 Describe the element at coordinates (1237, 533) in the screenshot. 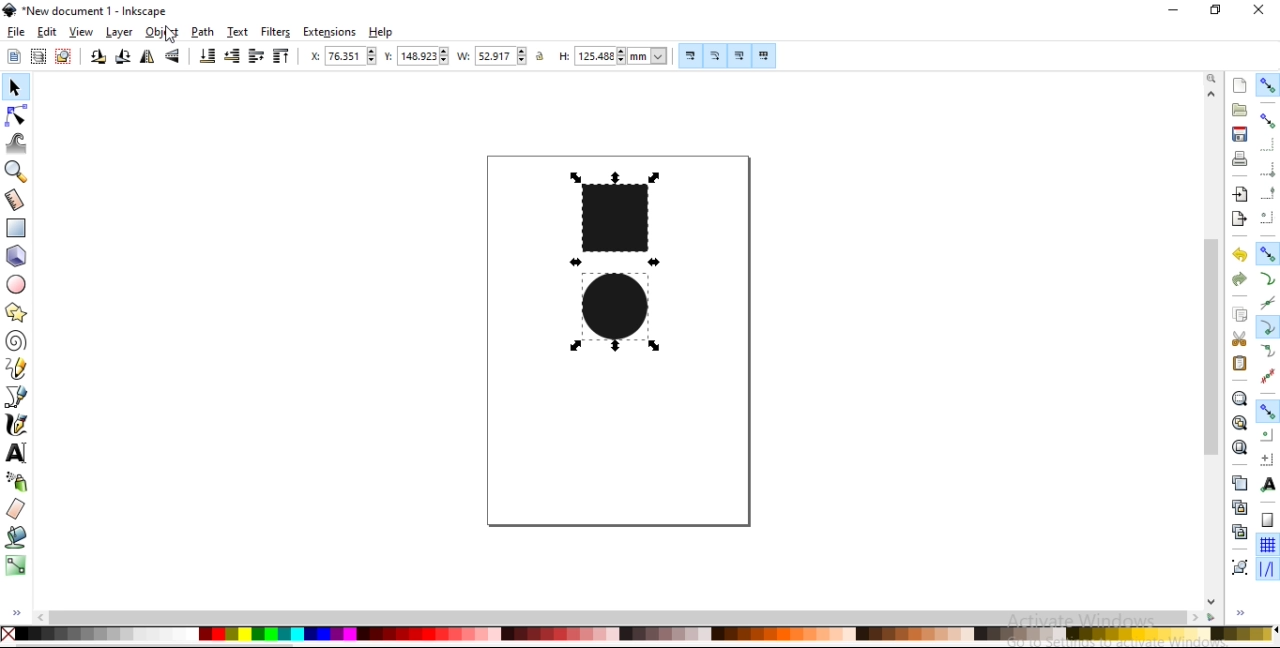

I see `cut selected clone` at that location.